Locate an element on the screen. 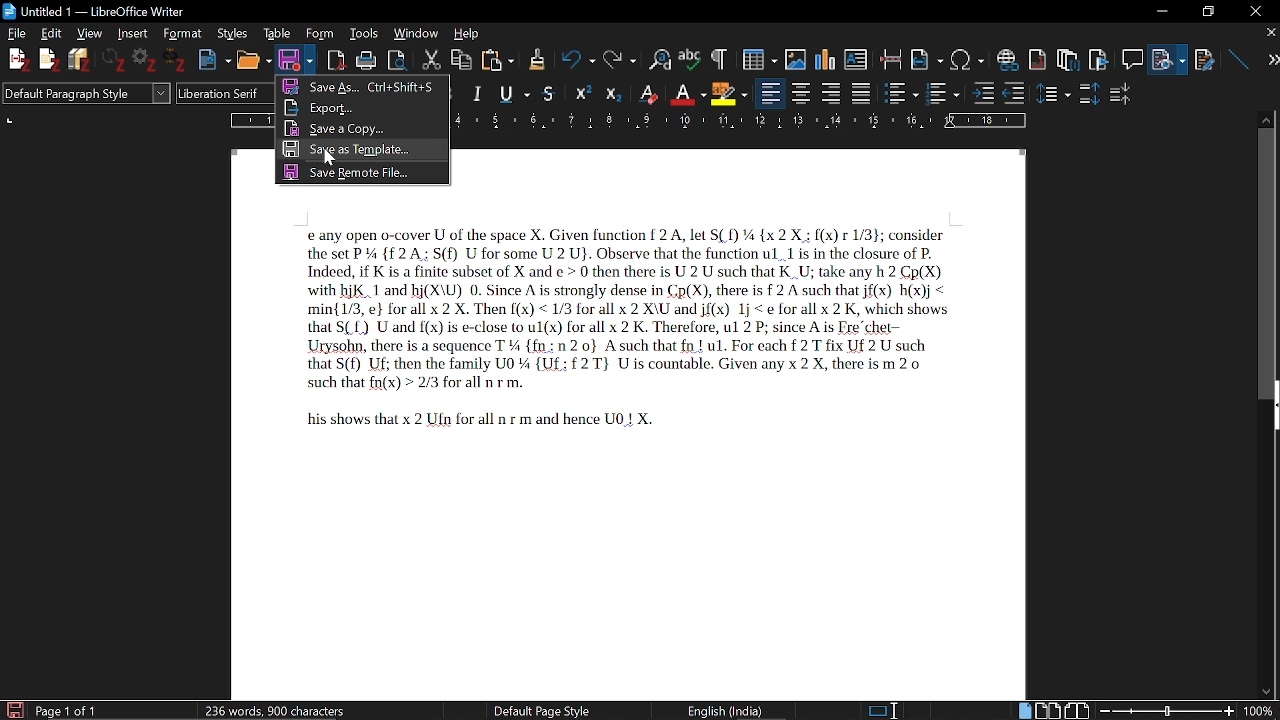  English(India) is located at coordinates (733, 709).